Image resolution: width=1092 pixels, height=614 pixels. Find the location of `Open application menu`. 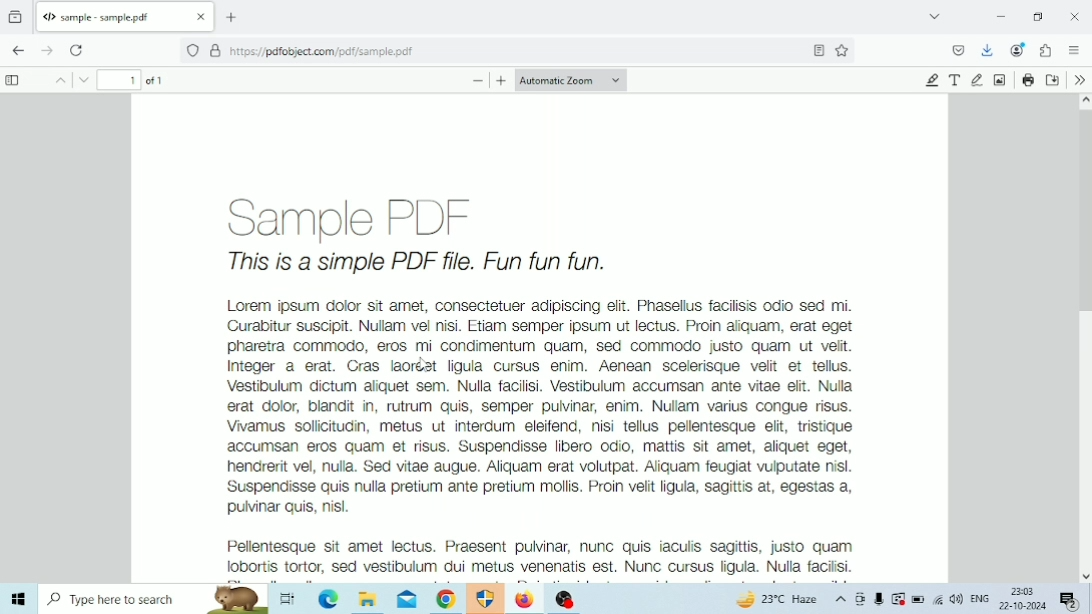

Open application menu is located at coordinates (1074, 50).